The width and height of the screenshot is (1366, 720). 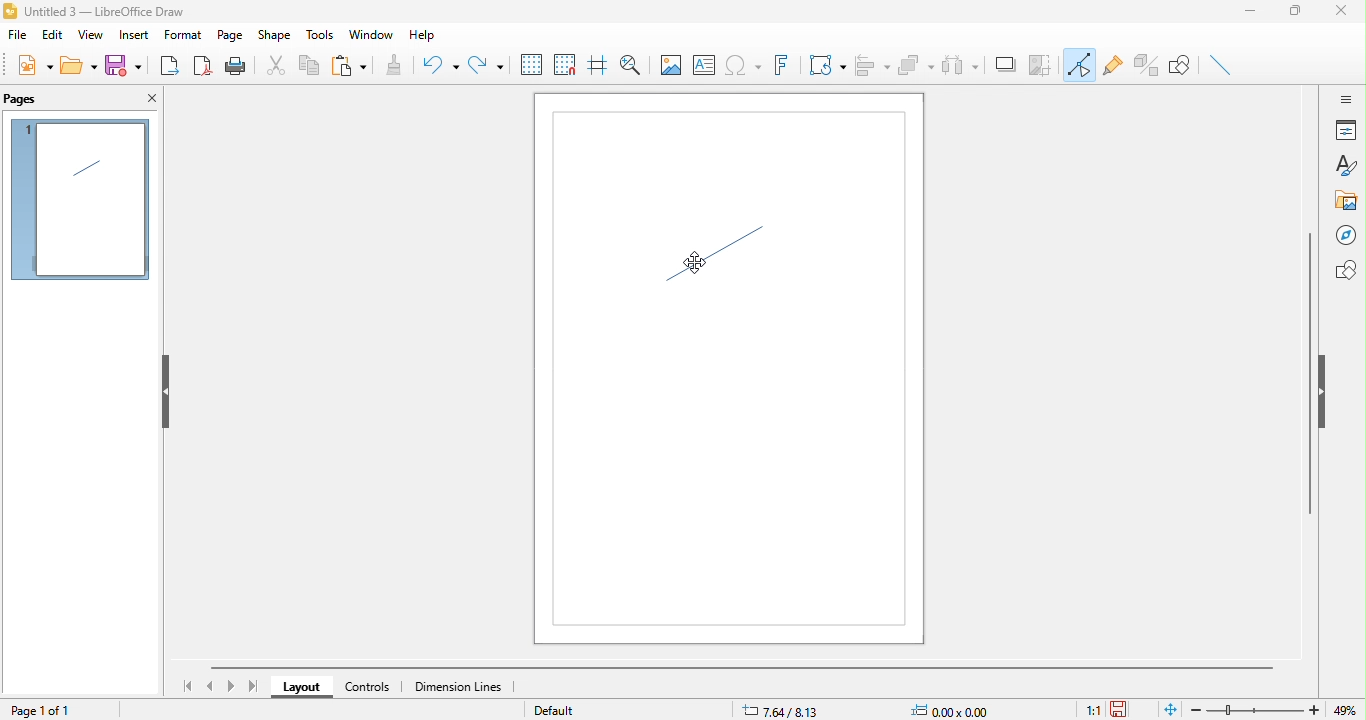 What do you see at coordinates (1309, 372) in the screenshot?
I see `vertical scroll bar` at bounding box center [1309, 372].